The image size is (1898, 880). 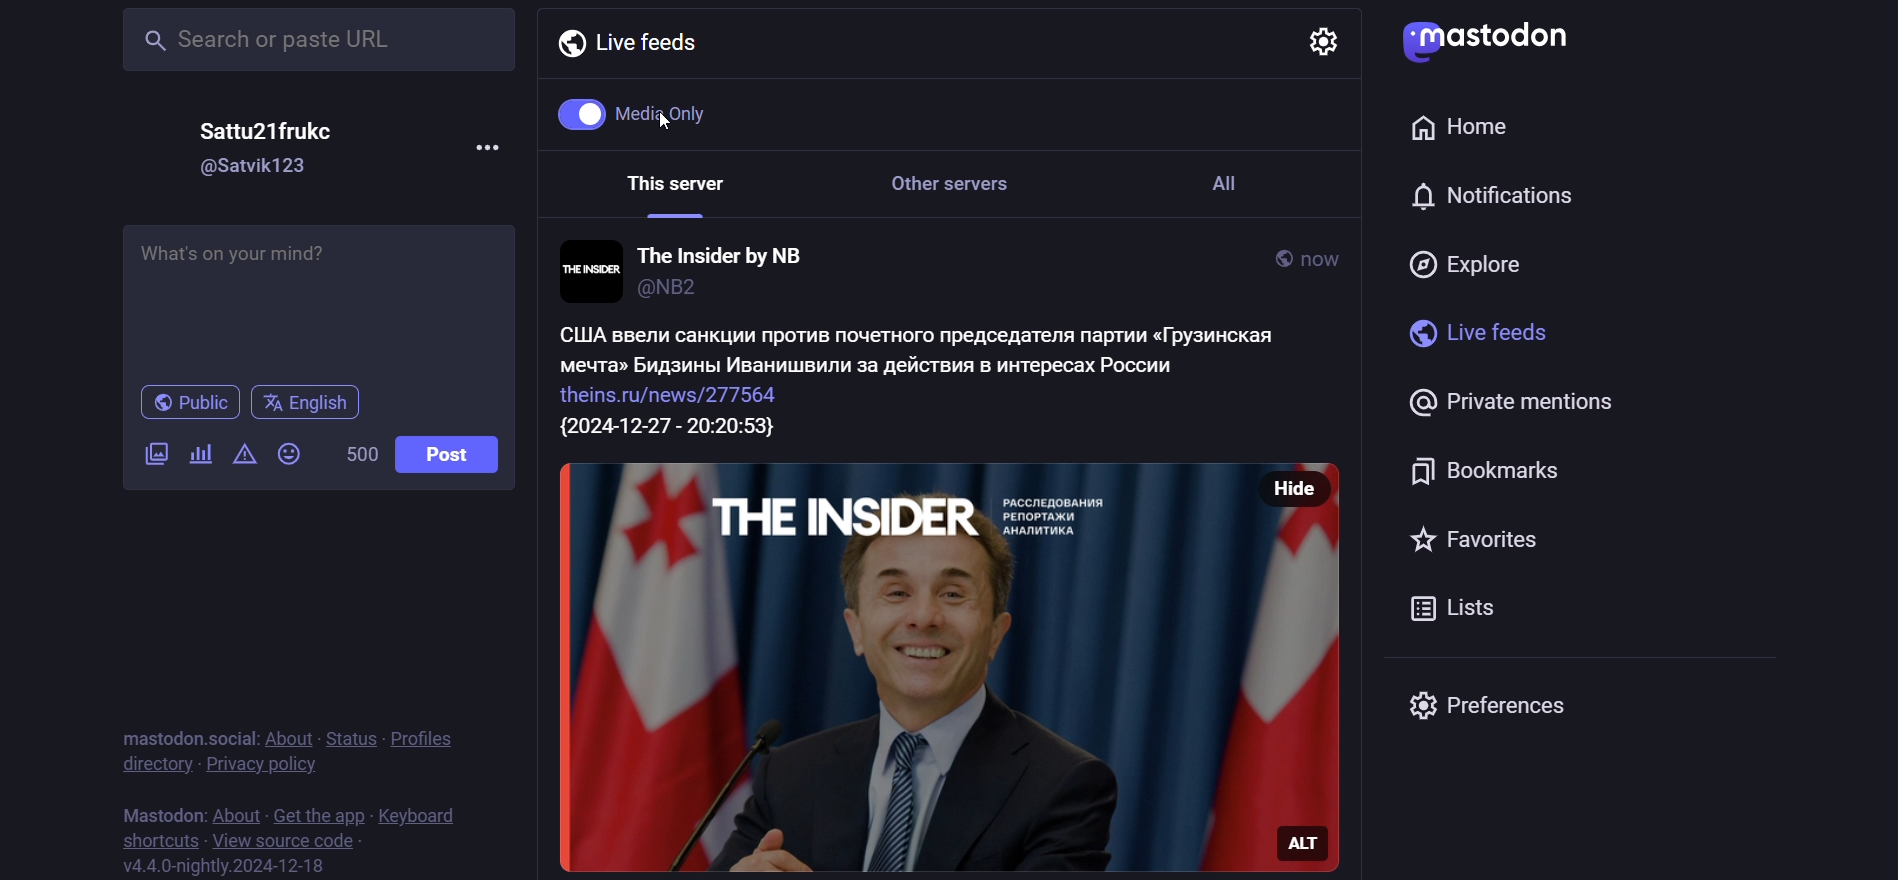 What do you see at coordinates (1498, 466) in the screenshot?
I see `bookmark` at bounding box center [1498, 466].